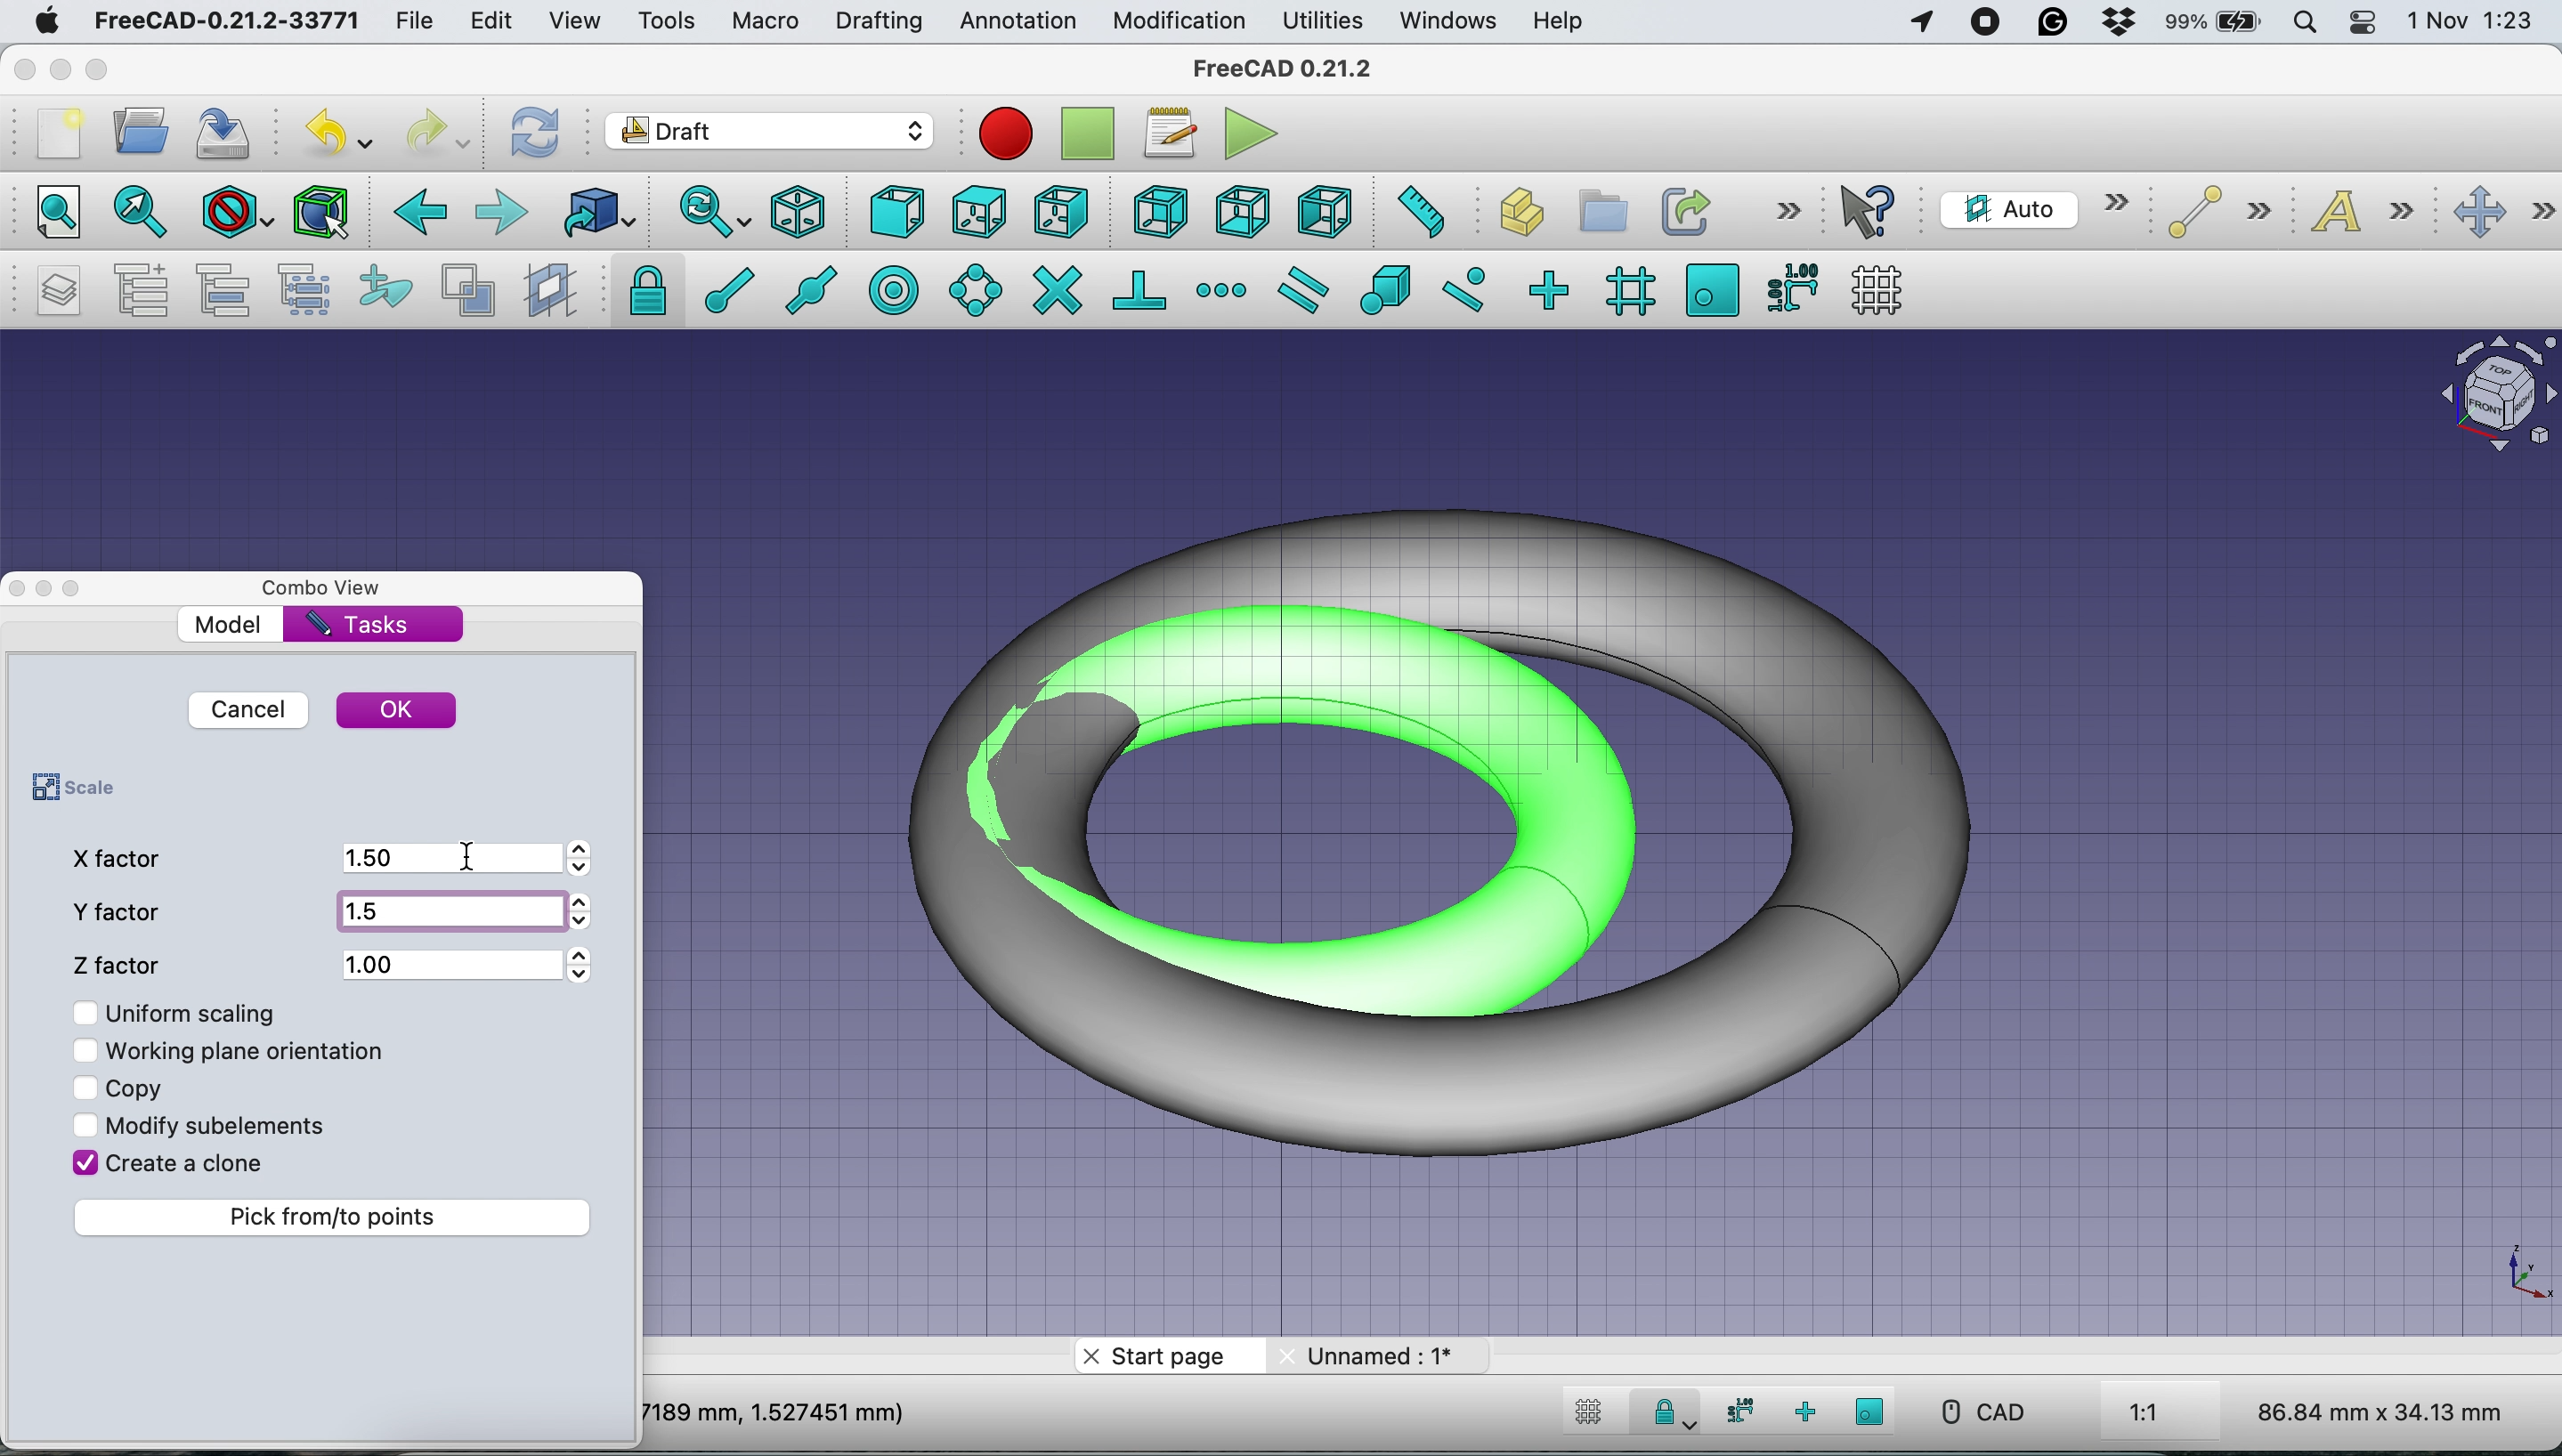  What do you see at coordinates (2503, 213) in the screenshot?
I see `move` at bounding box center [2503, 213].